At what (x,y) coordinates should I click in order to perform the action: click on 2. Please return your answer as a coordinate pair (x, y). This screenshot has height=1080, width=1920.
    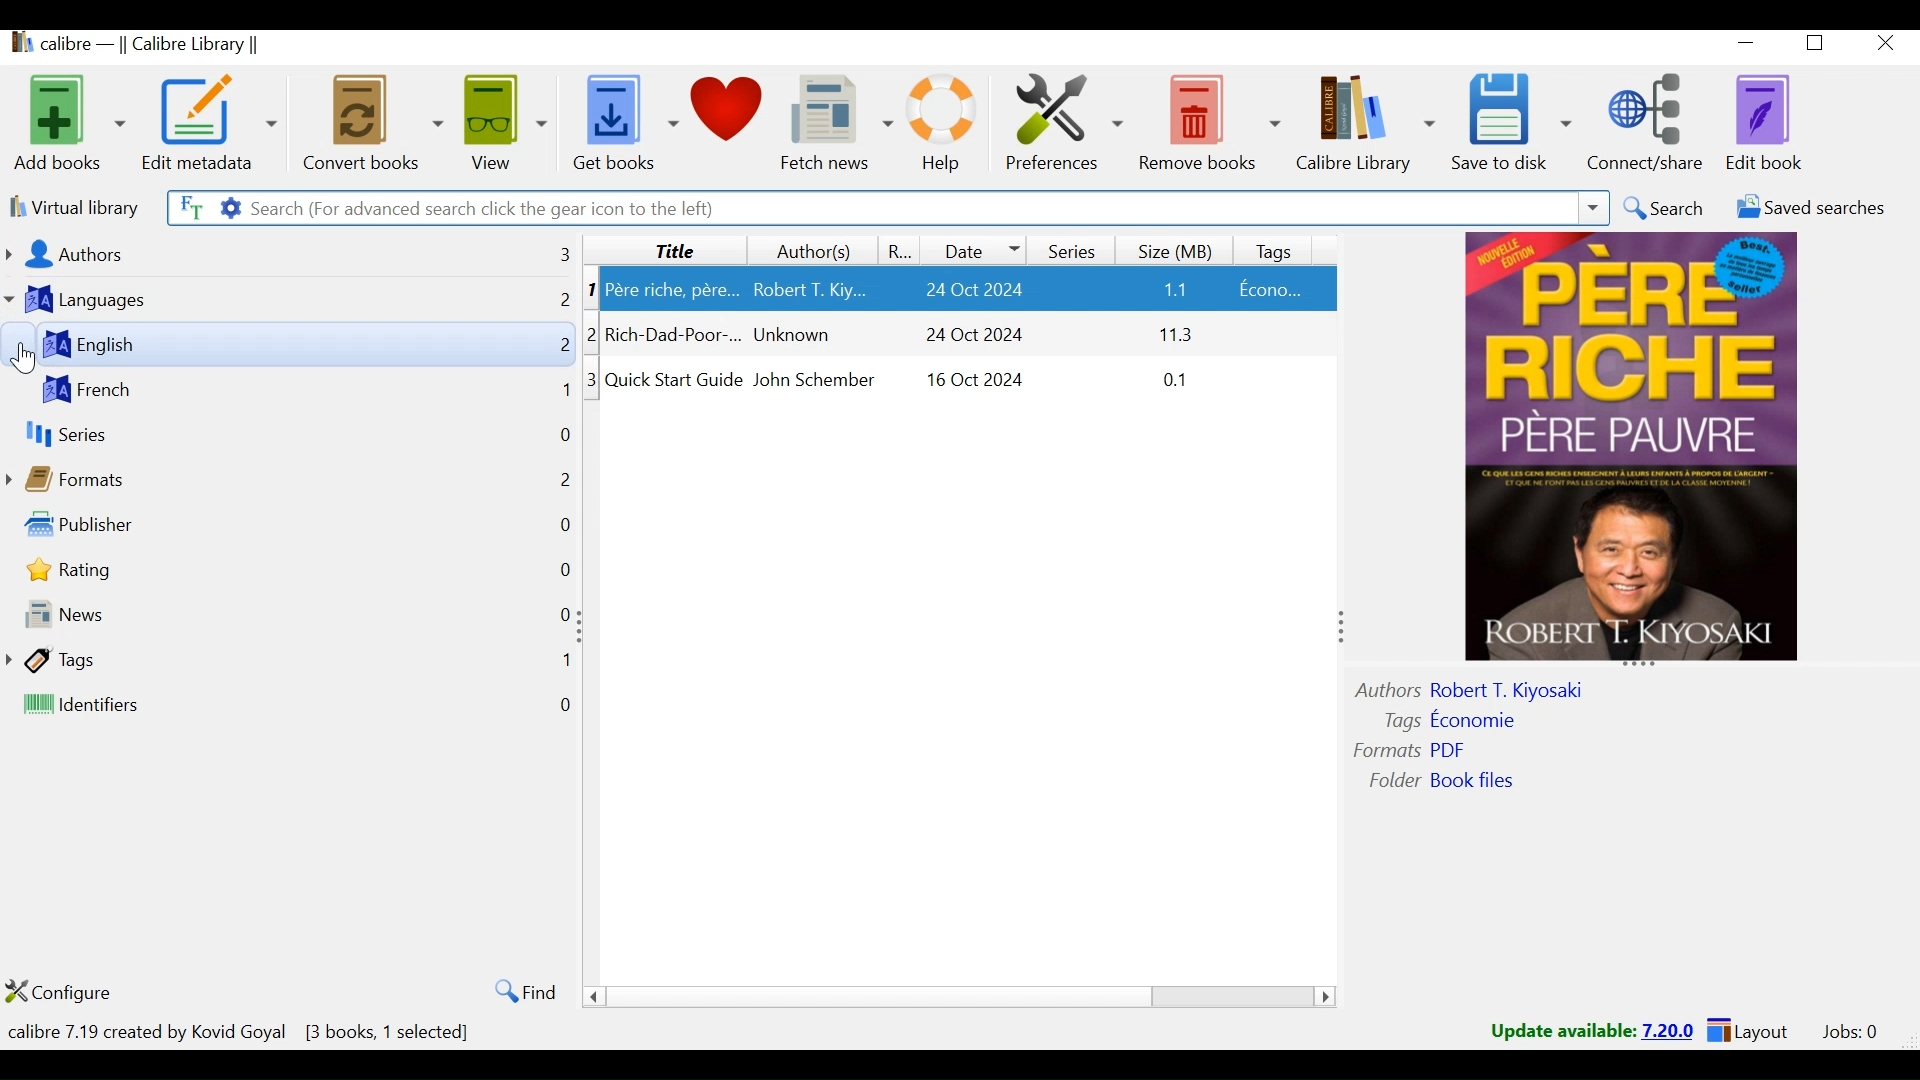
    Looking at the image, I should click on (554, 478).